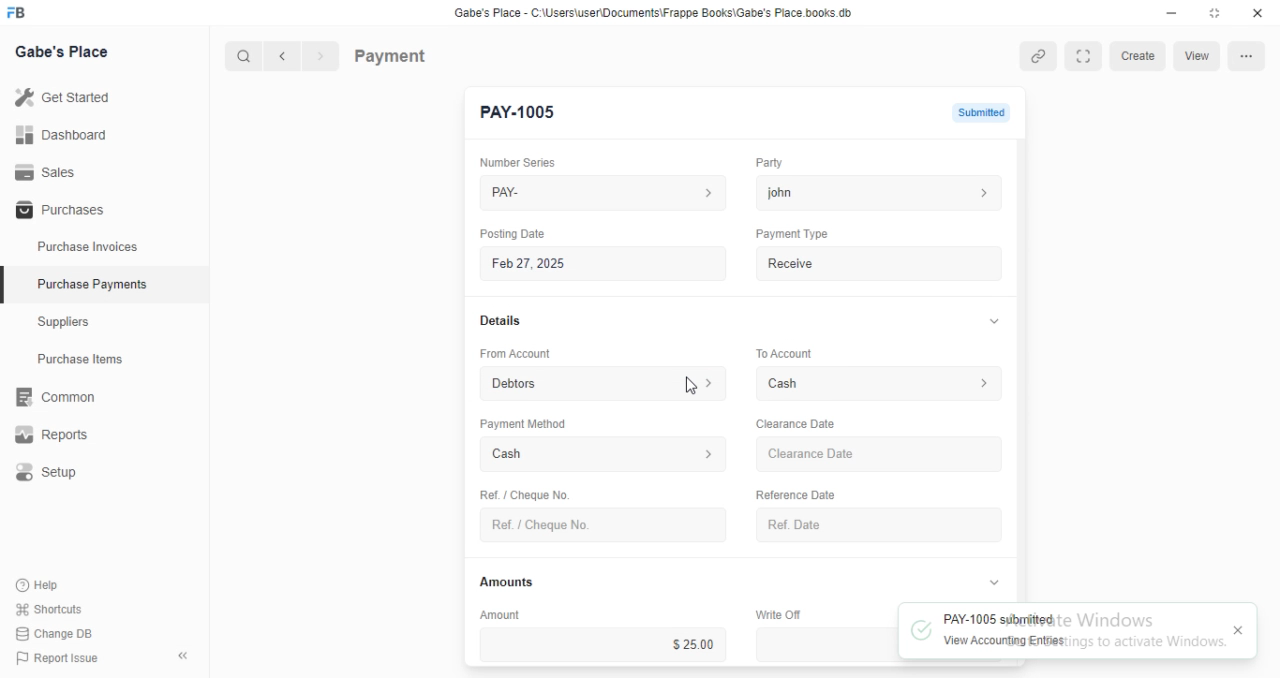 Image resolution: width=1280 pixels, height=678 pixels. Describe the element at coordinates (879, 525) in the screenshot. I see `Ref. Date` at that location.